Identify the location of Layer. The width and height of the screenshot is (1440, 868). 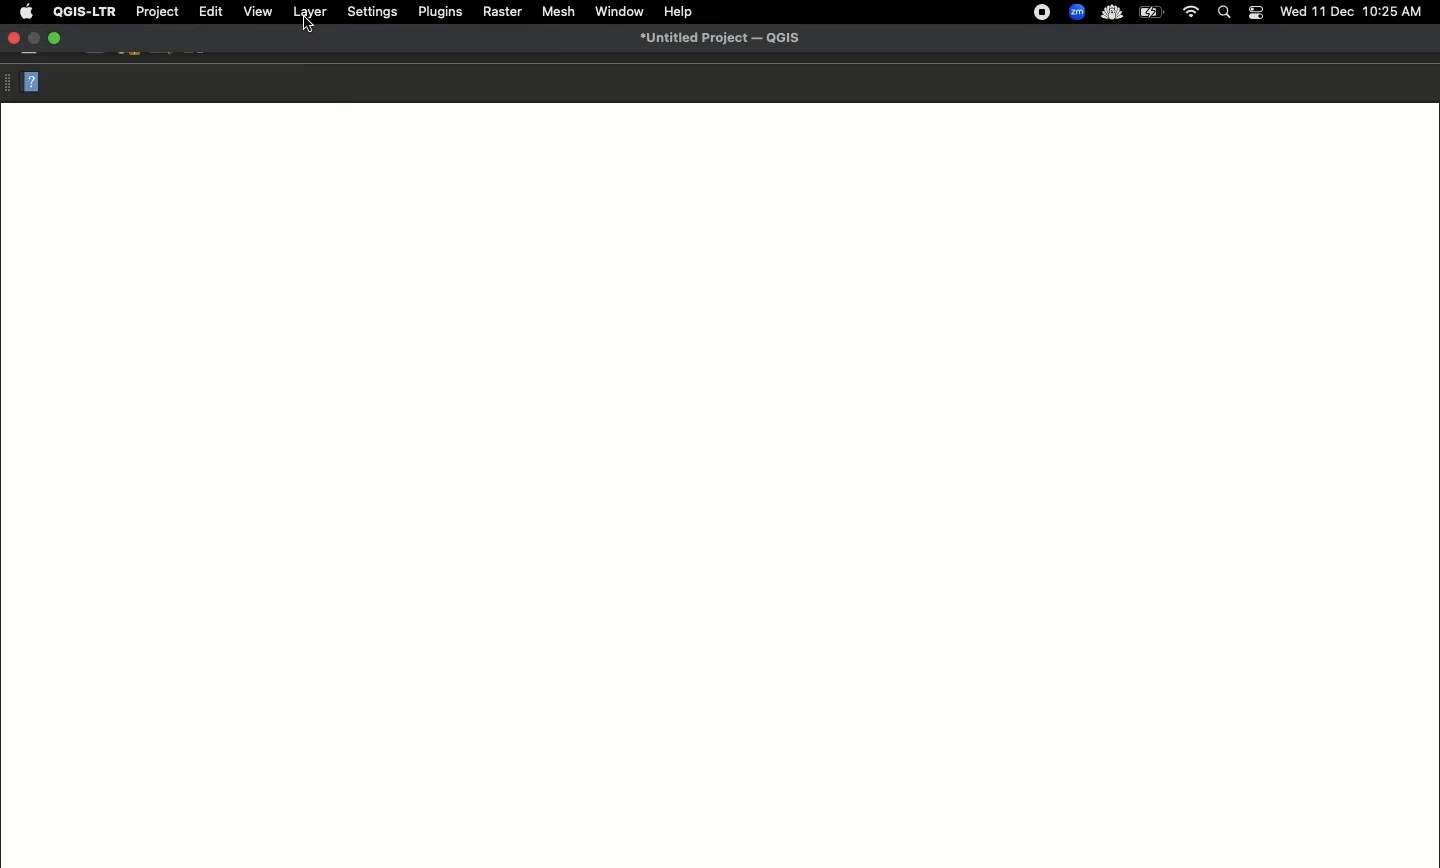
(310, 12).